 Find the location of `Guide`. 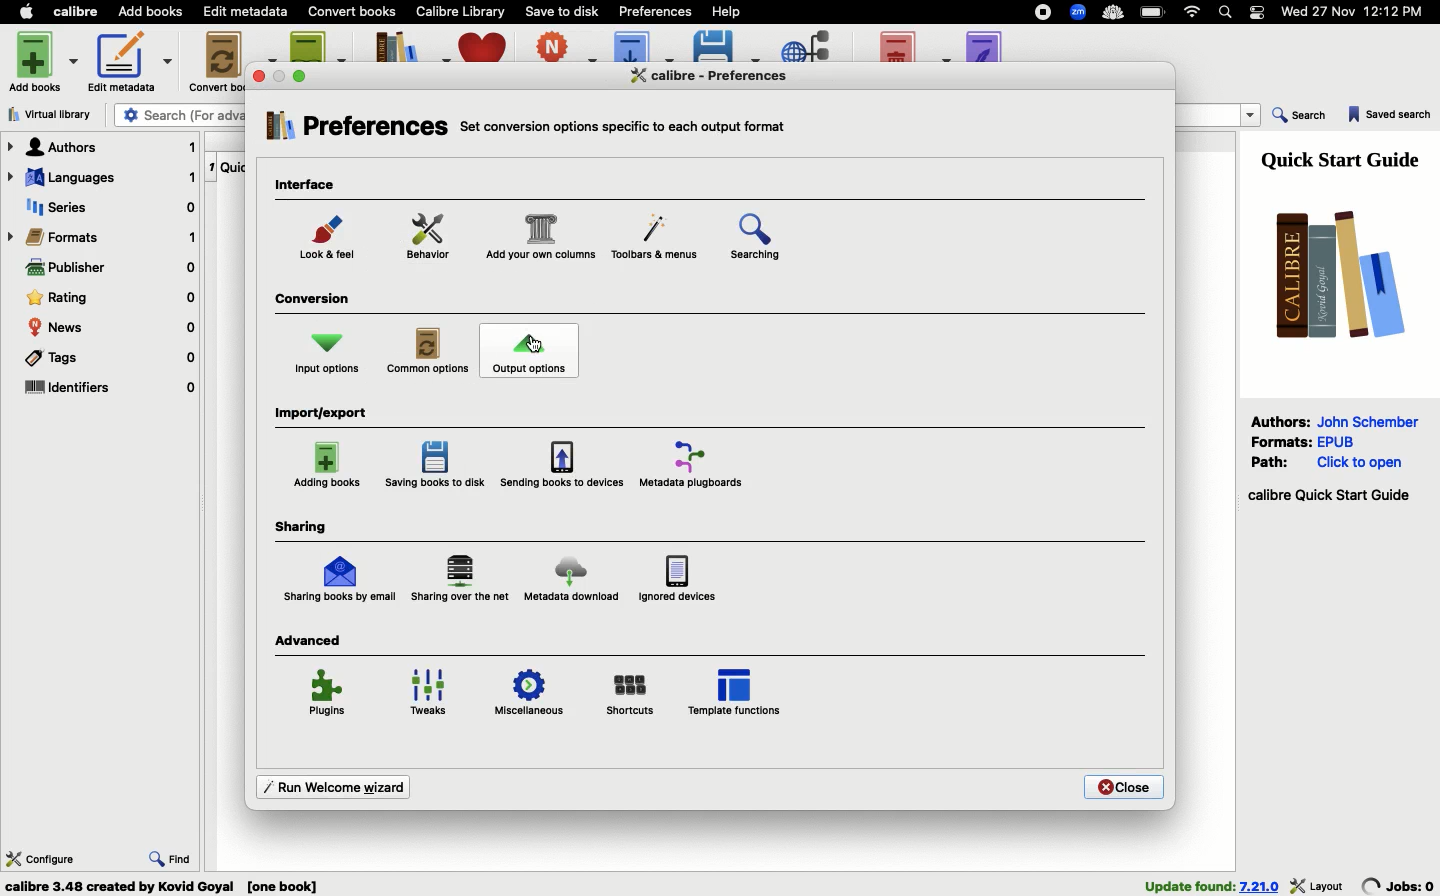

Guide is located at coordinates (1345, 158).